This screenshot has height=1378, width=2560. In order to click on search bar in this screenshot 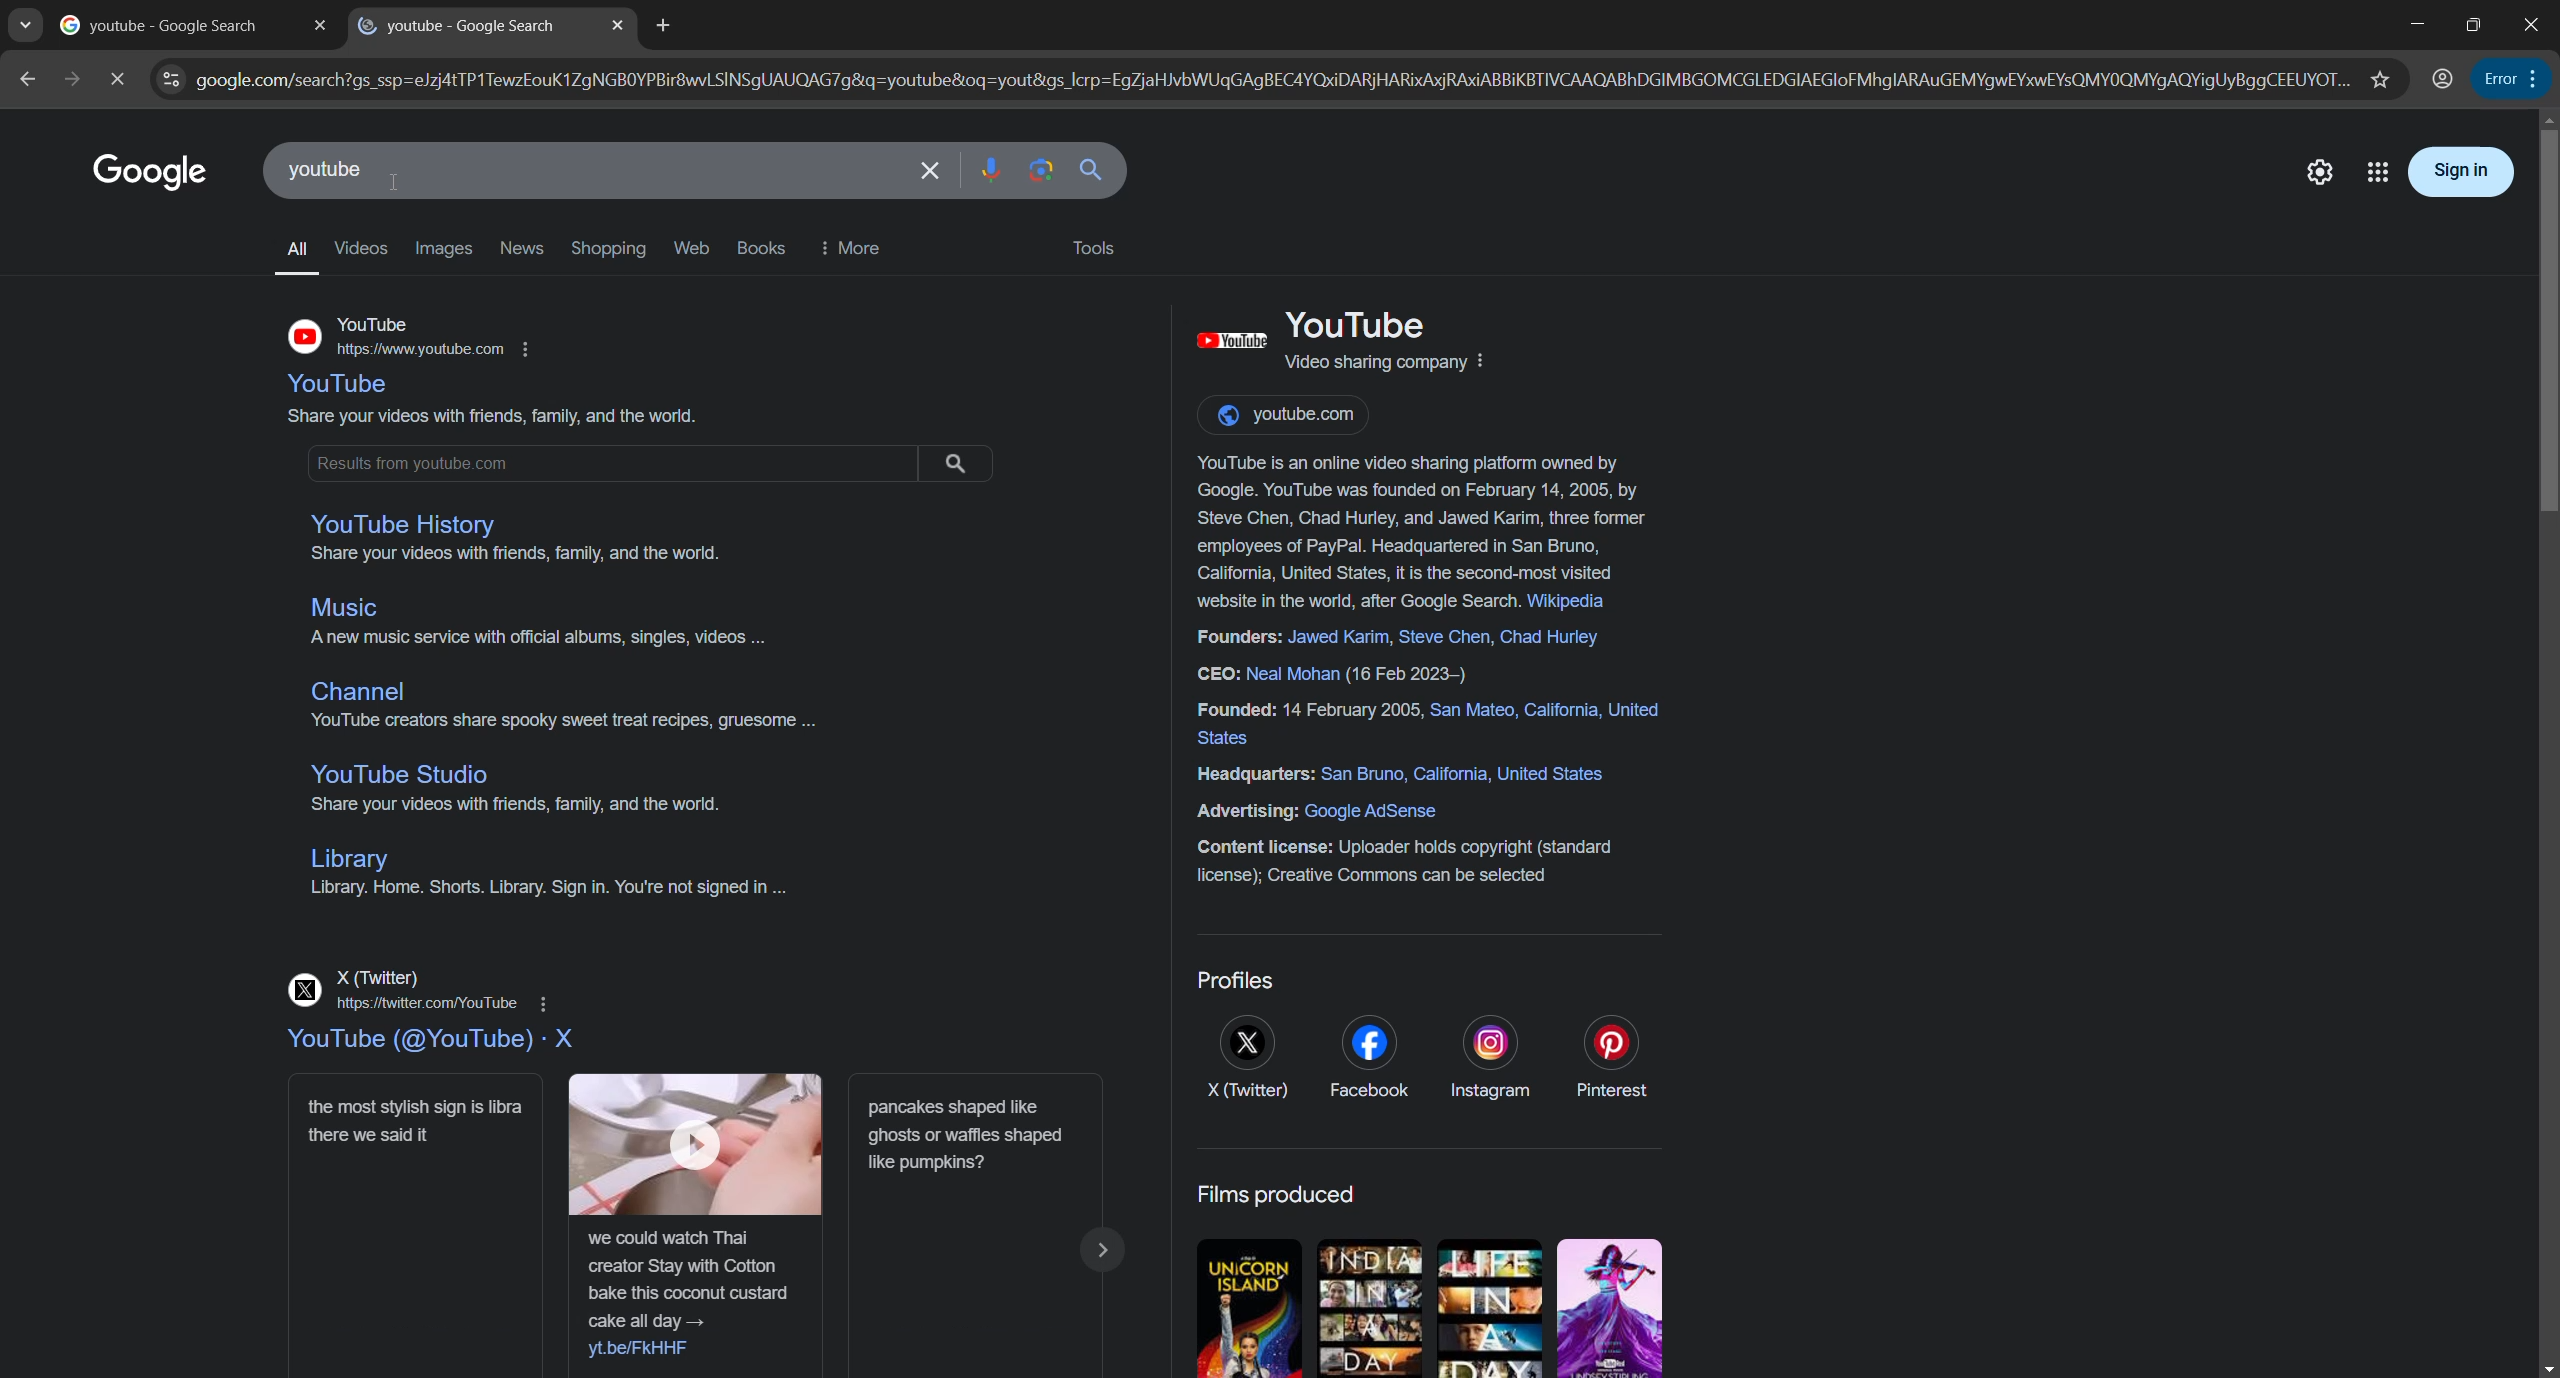, I will do `click(578, 170)`.